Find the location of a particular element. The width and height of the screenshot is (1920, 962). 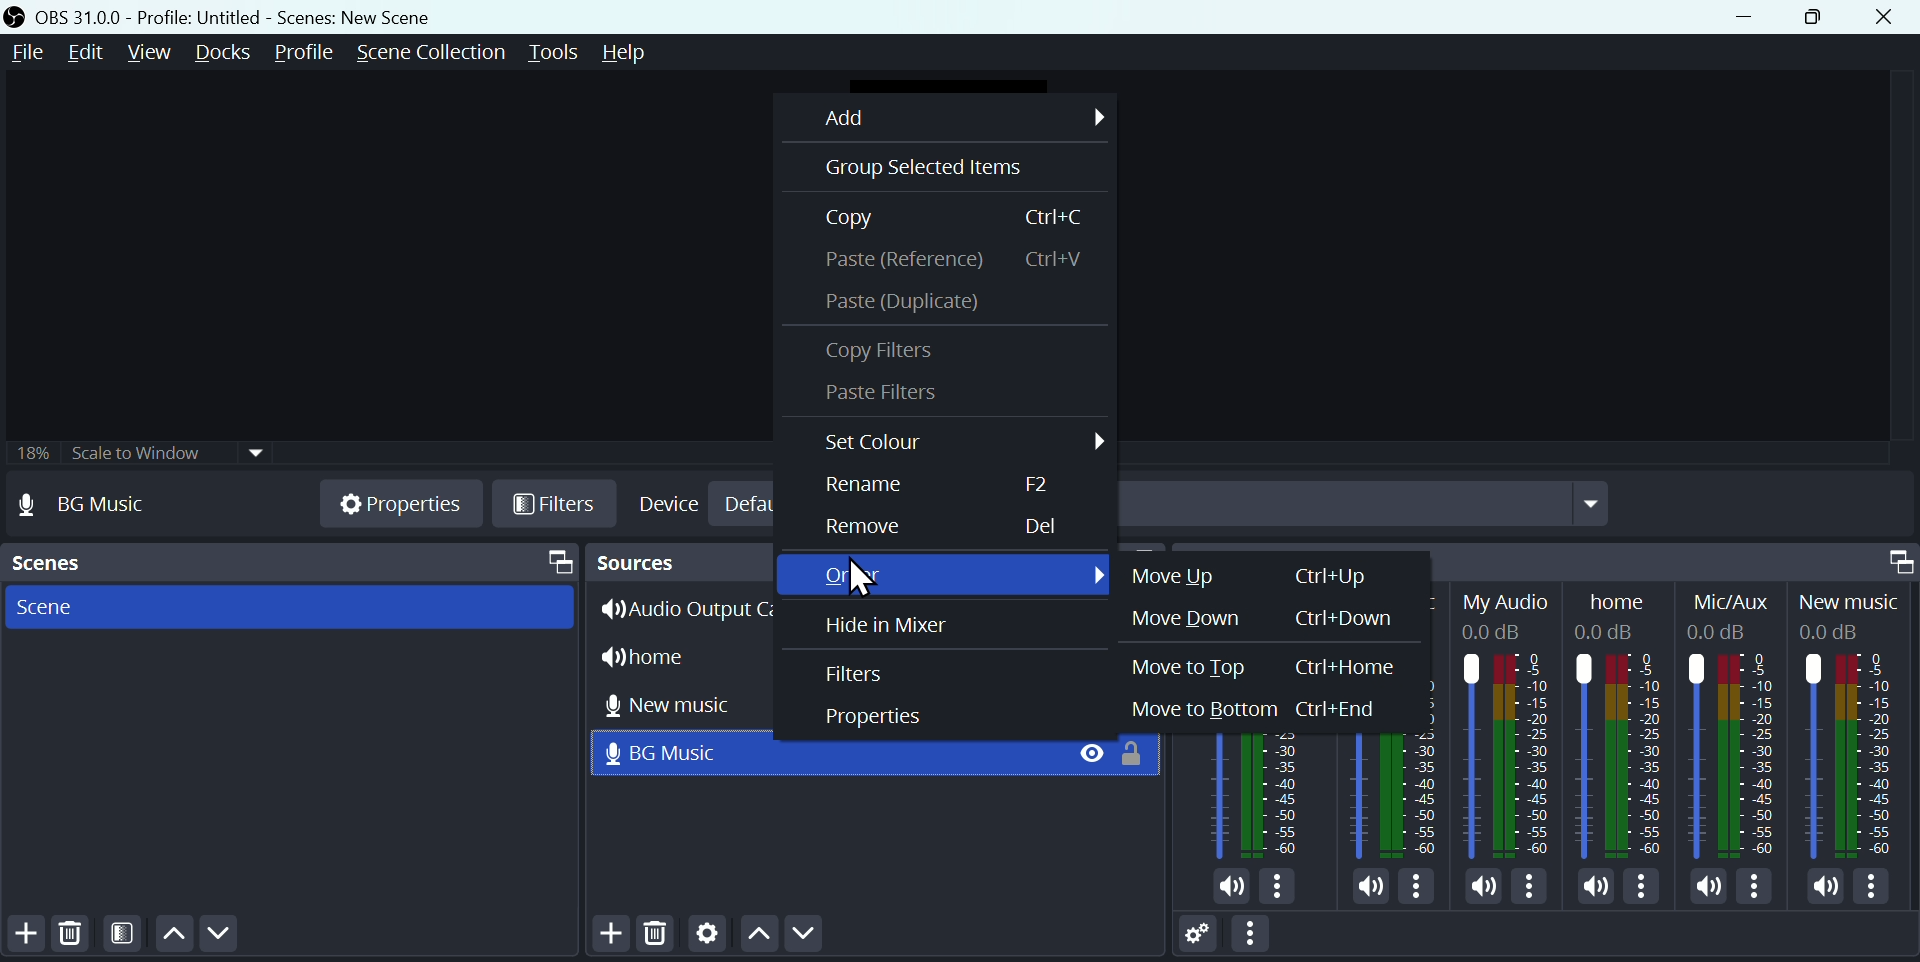

Set colour is located at coordinates (961, 445).